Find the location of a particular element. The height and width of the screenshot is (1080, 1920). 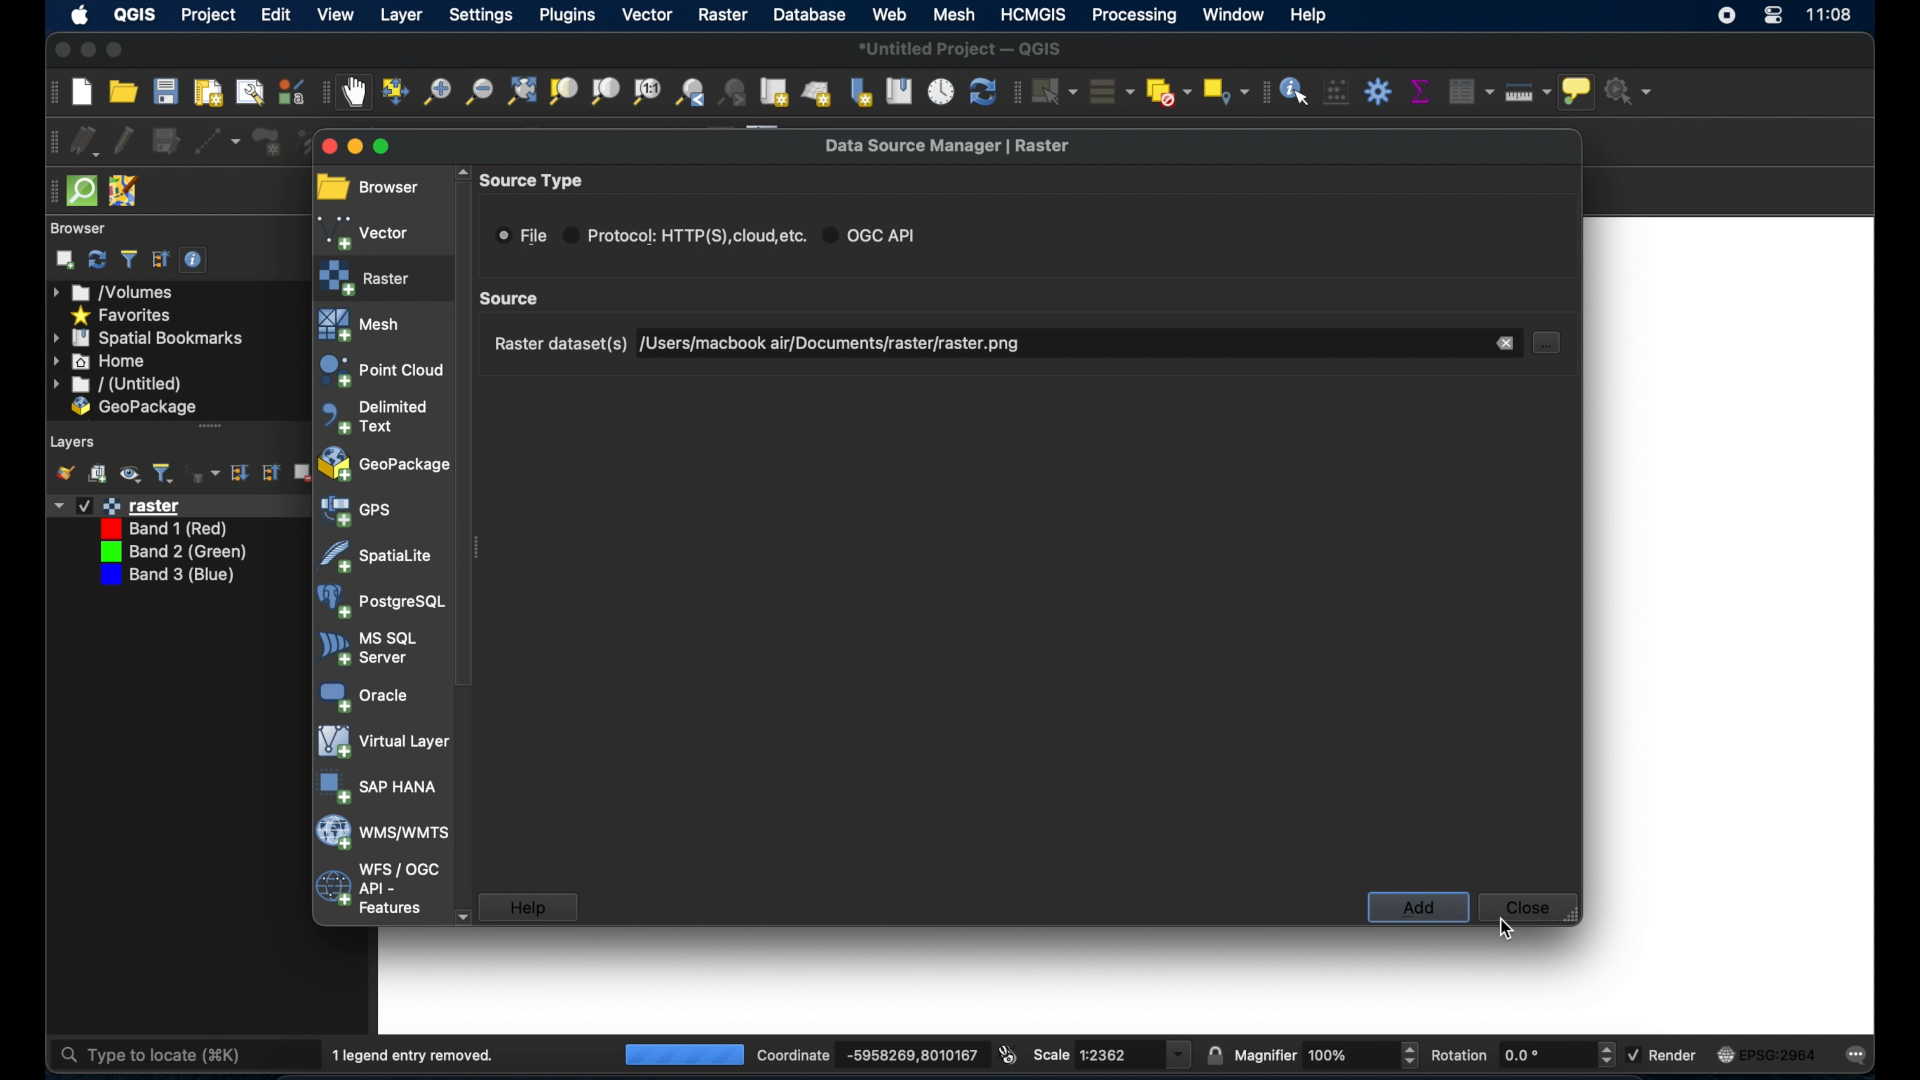

close is located at coordinates (1532, 908).